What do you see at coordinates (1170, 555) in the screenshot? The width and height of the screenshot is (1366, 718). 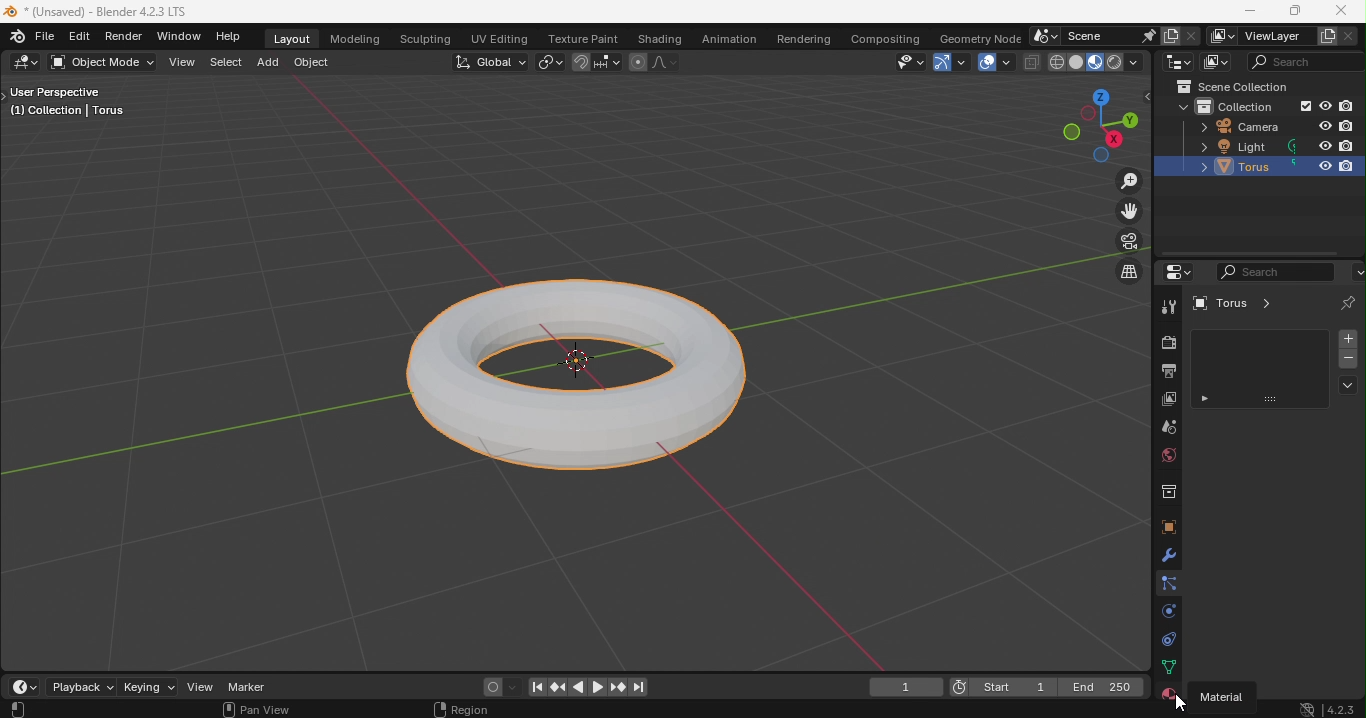 I see `Modifiers` at bounding box center [1170, 555].